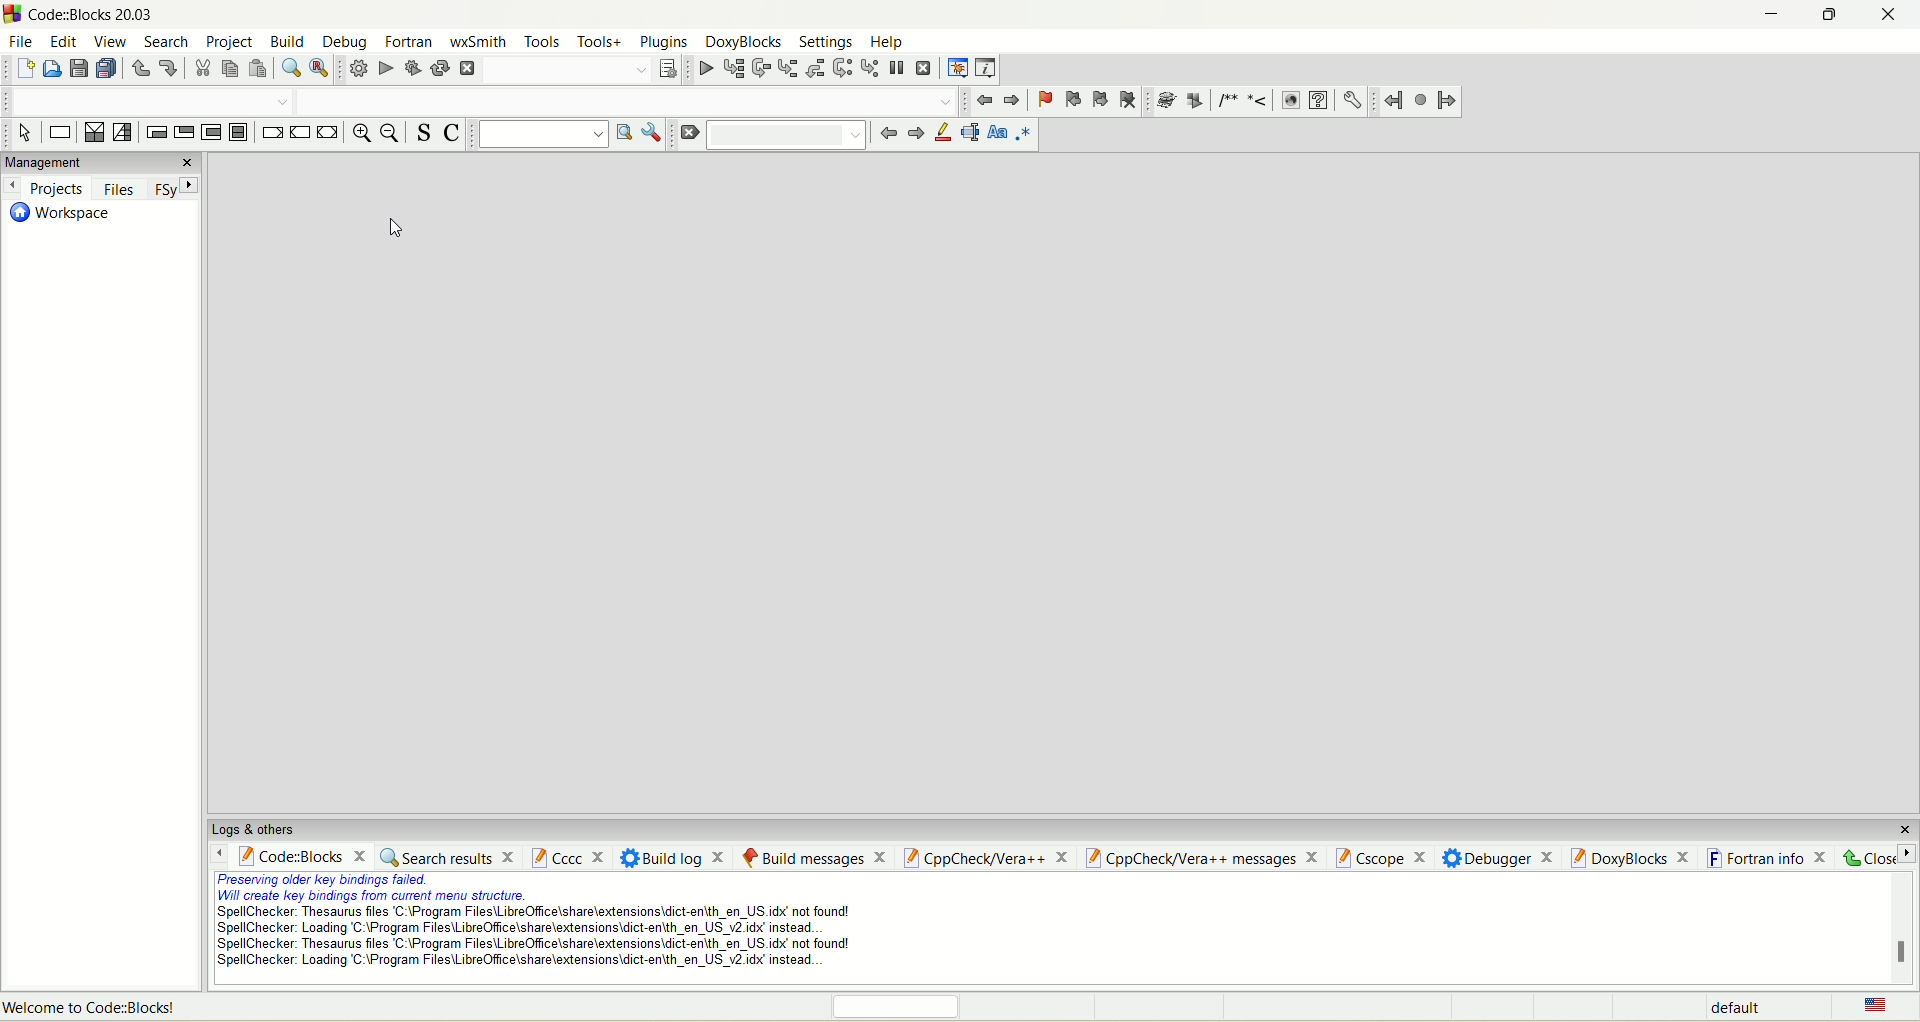 Image resolution: width=1920 pixels, height=1022 pixels. Describe the element at coordinates (467, 69) in the screenshot. I see `abort` at that location.